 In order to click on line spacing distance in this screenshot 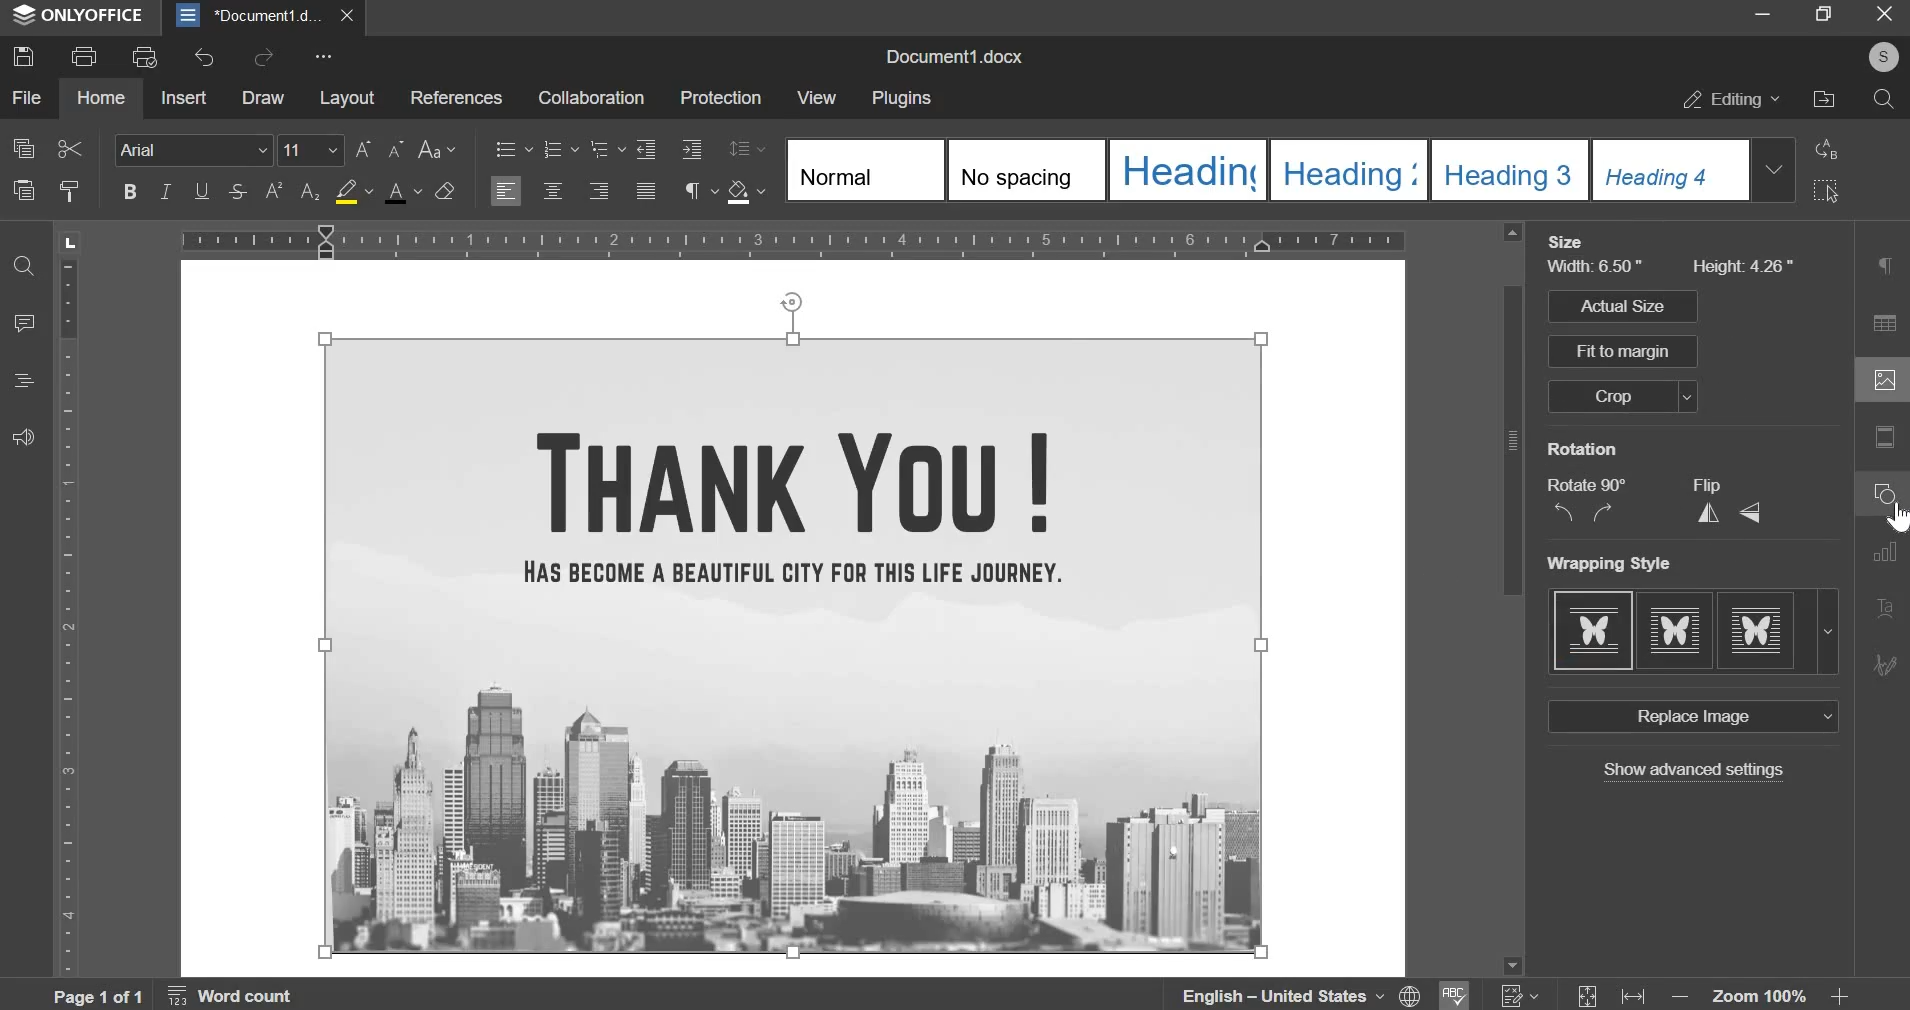, I will do `click(1757, 271)`.